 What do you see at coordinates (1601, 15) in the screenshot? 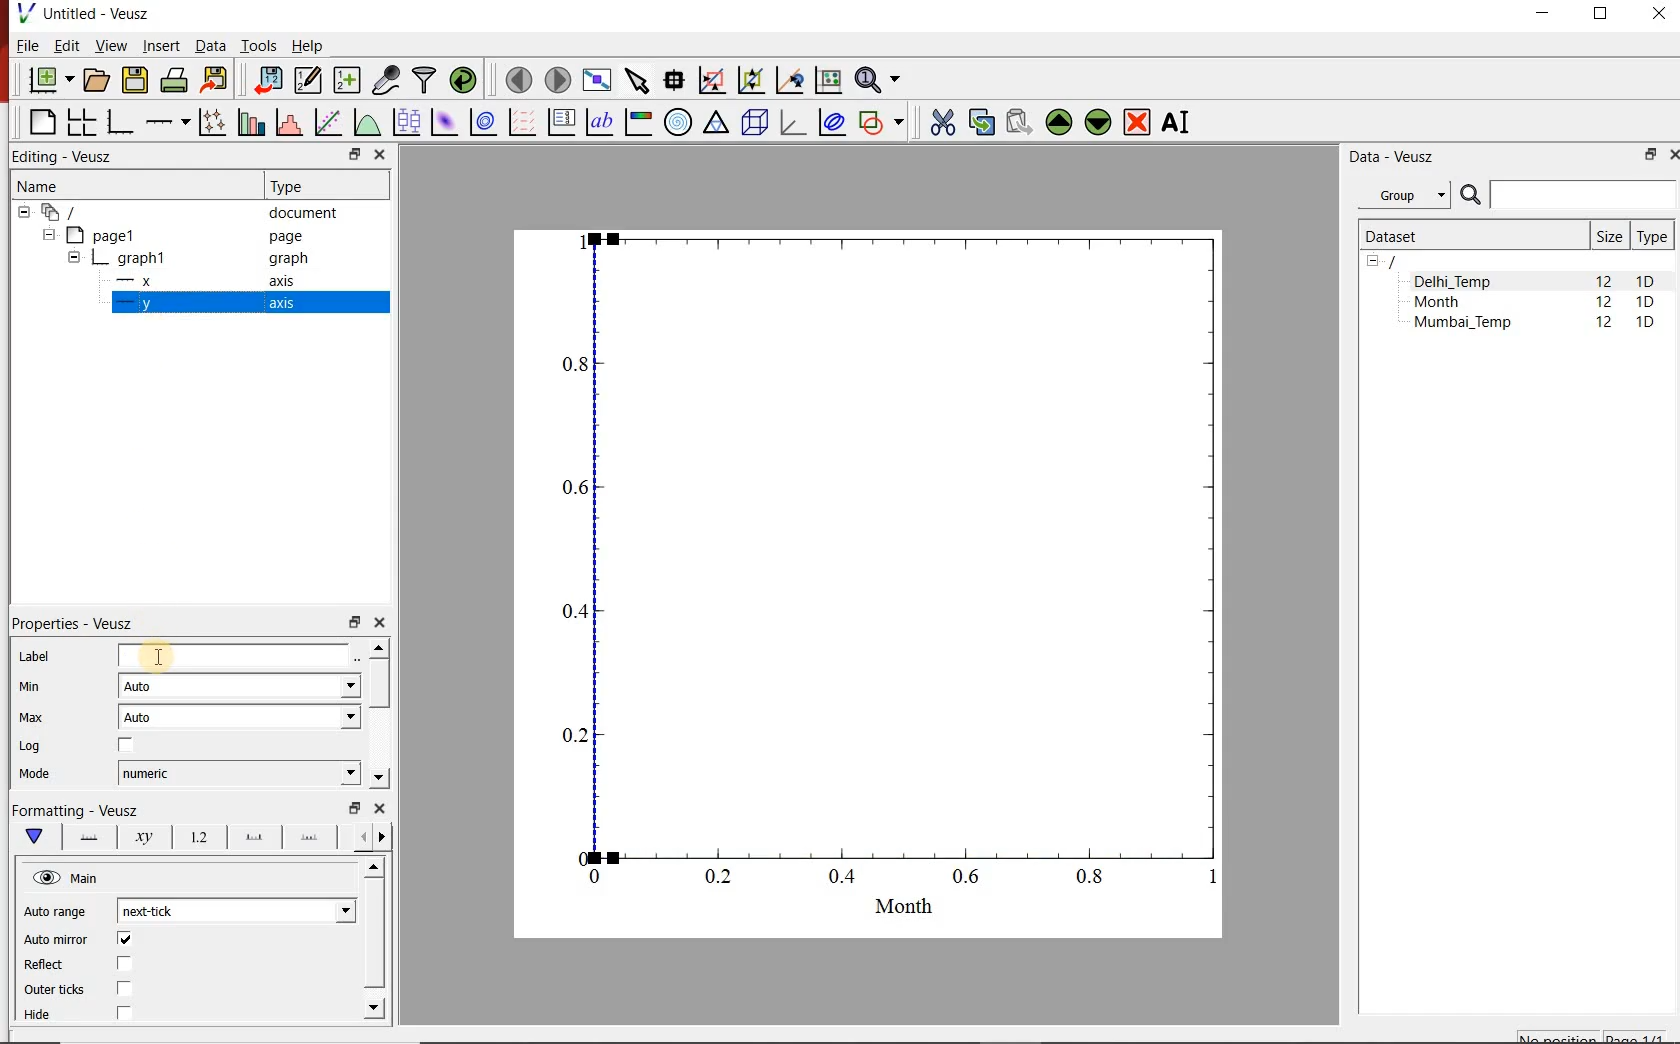
I see `RESTORE` at bounding box center [1601, 15].